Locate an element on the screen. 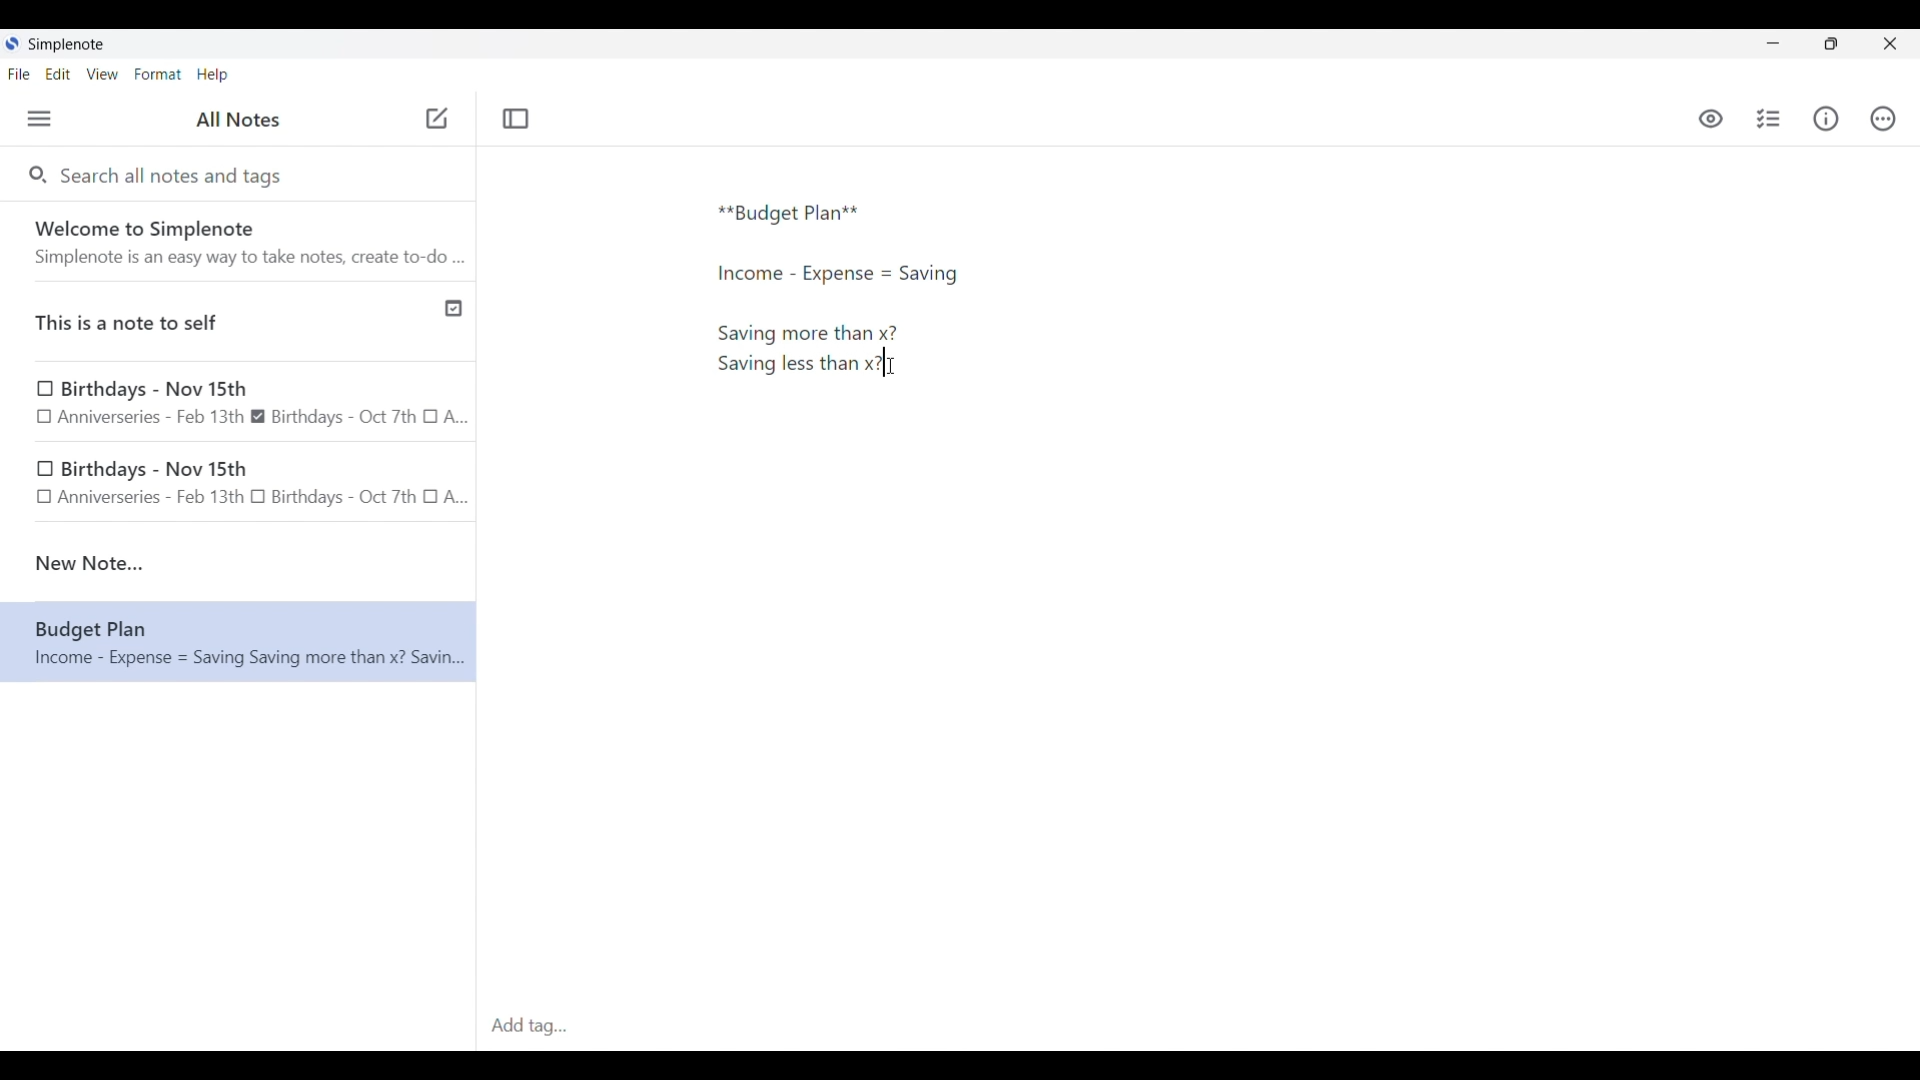 Image resolution: width=1920 pixels, height=1080 pixels. Cursor is located at coordinates (890, 365).